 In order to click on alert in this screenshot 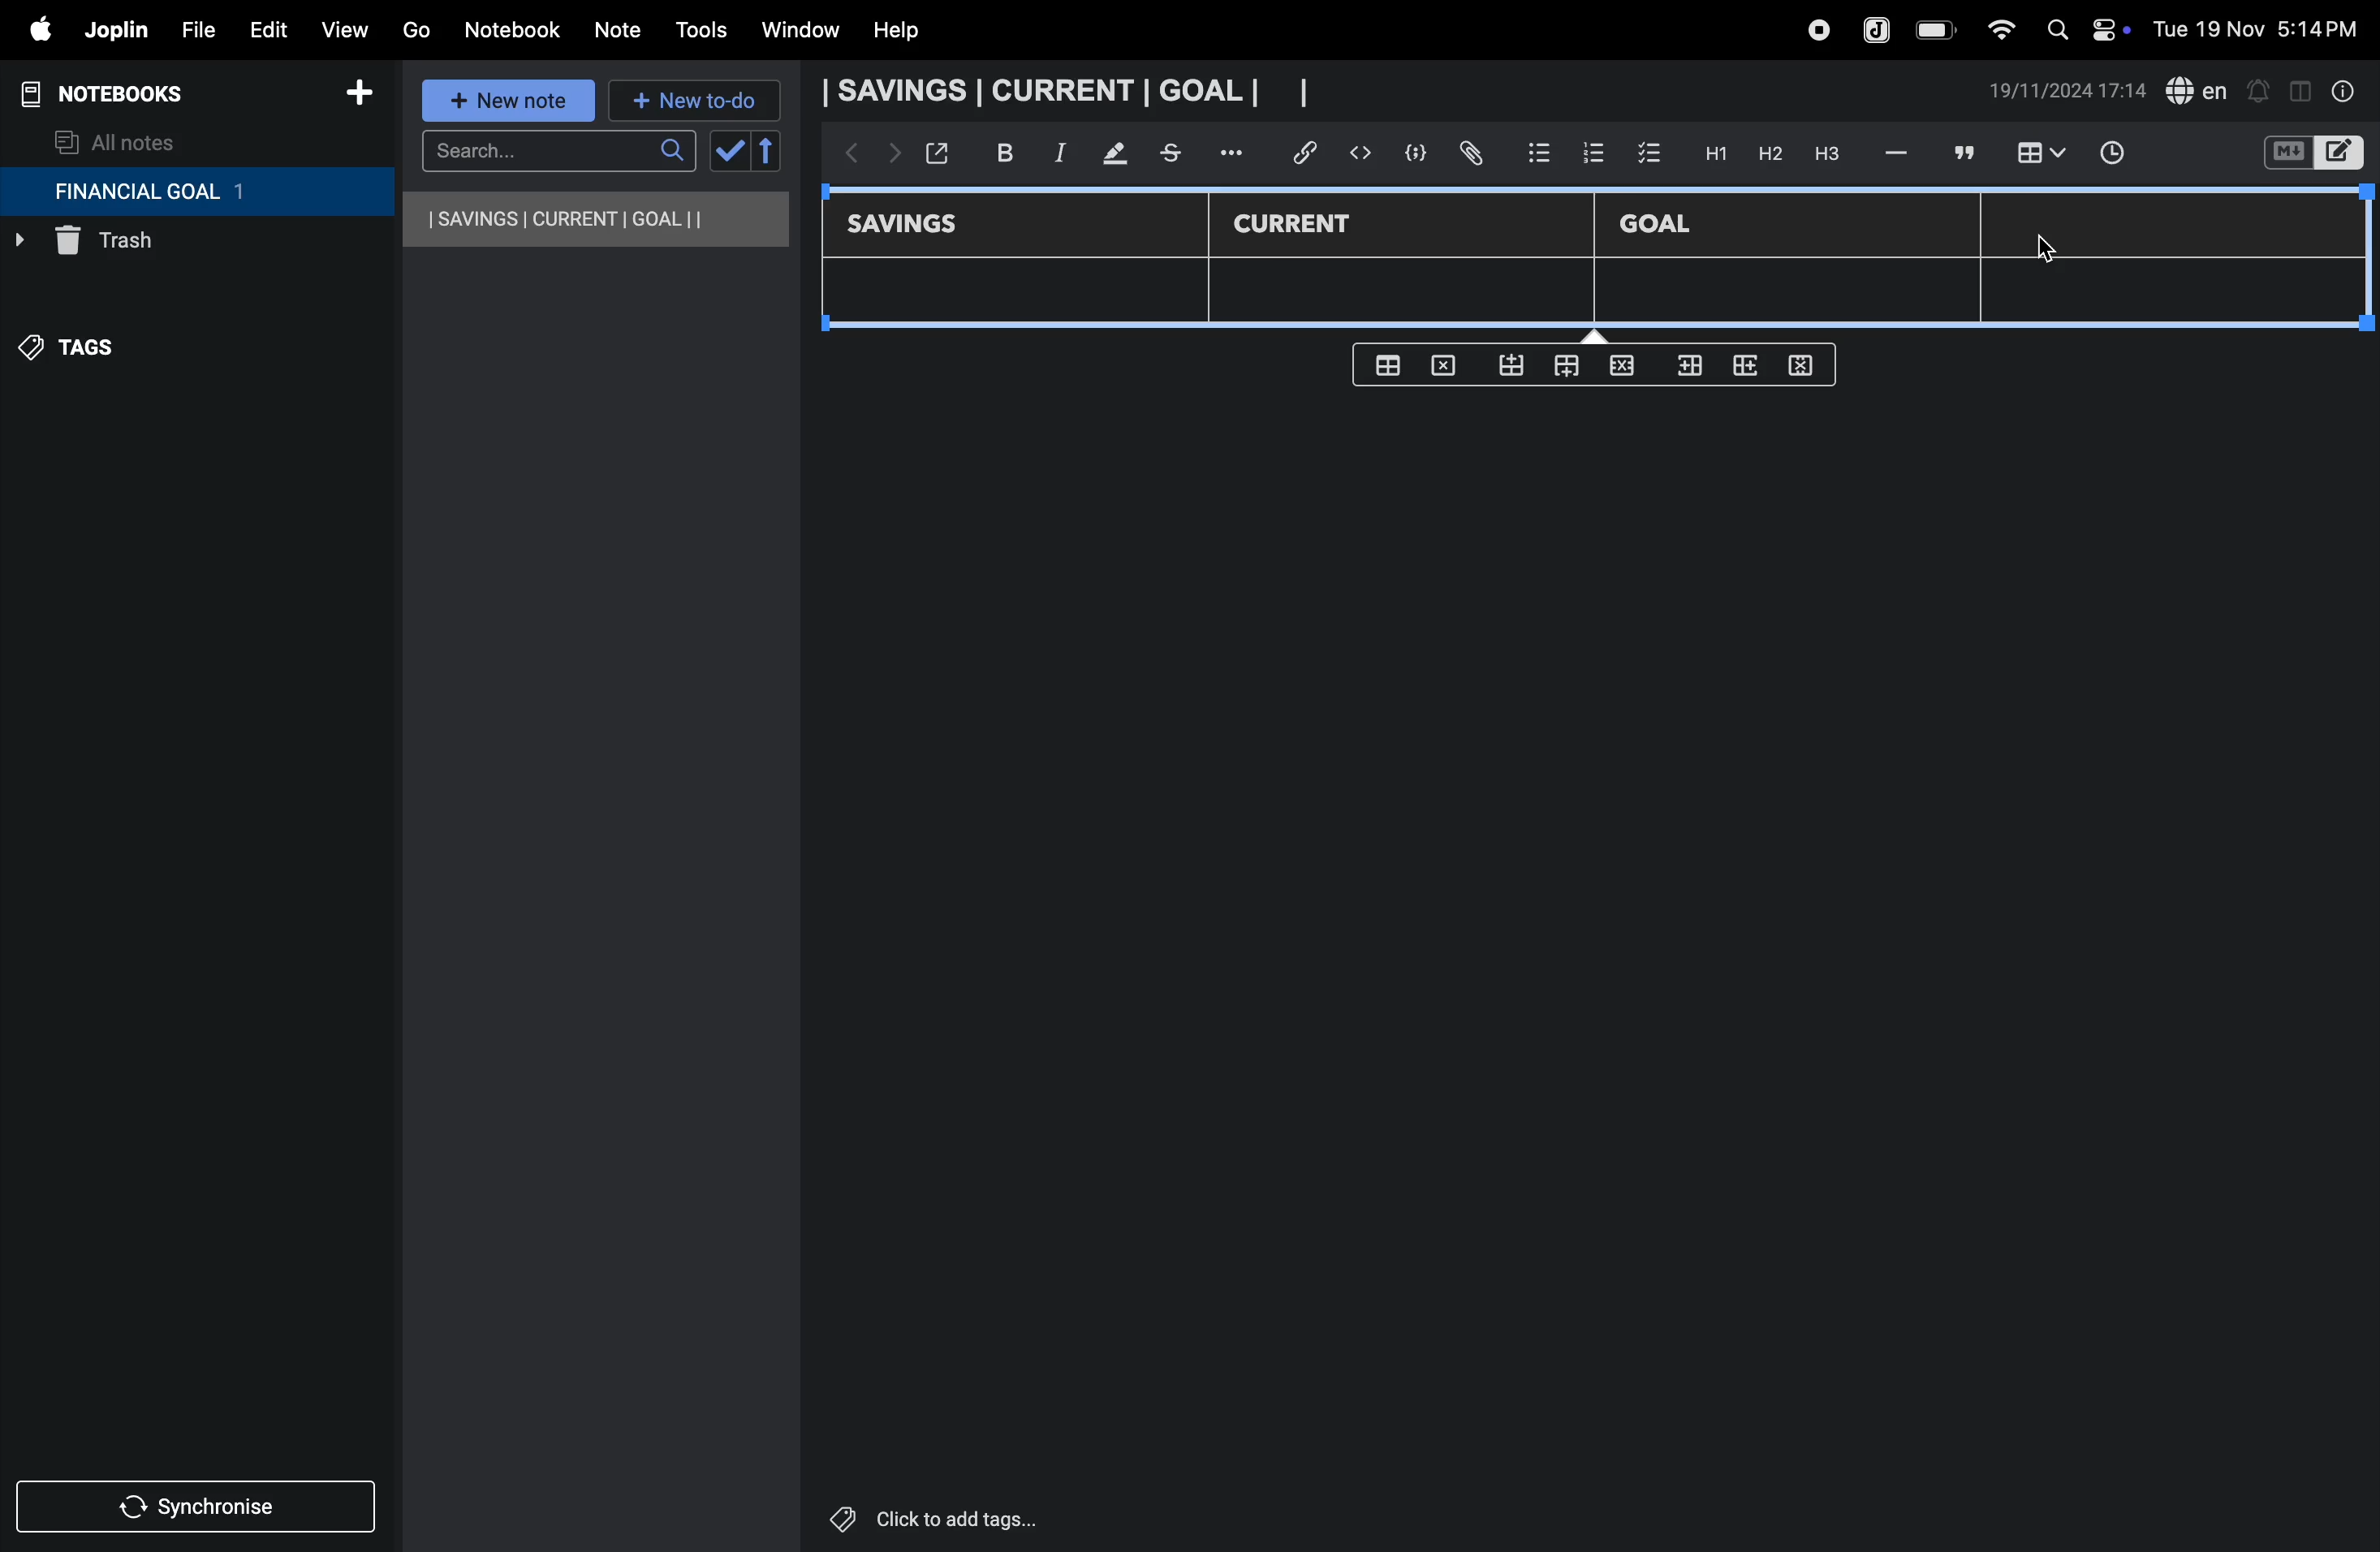, I will do `click(2257, 90)`.